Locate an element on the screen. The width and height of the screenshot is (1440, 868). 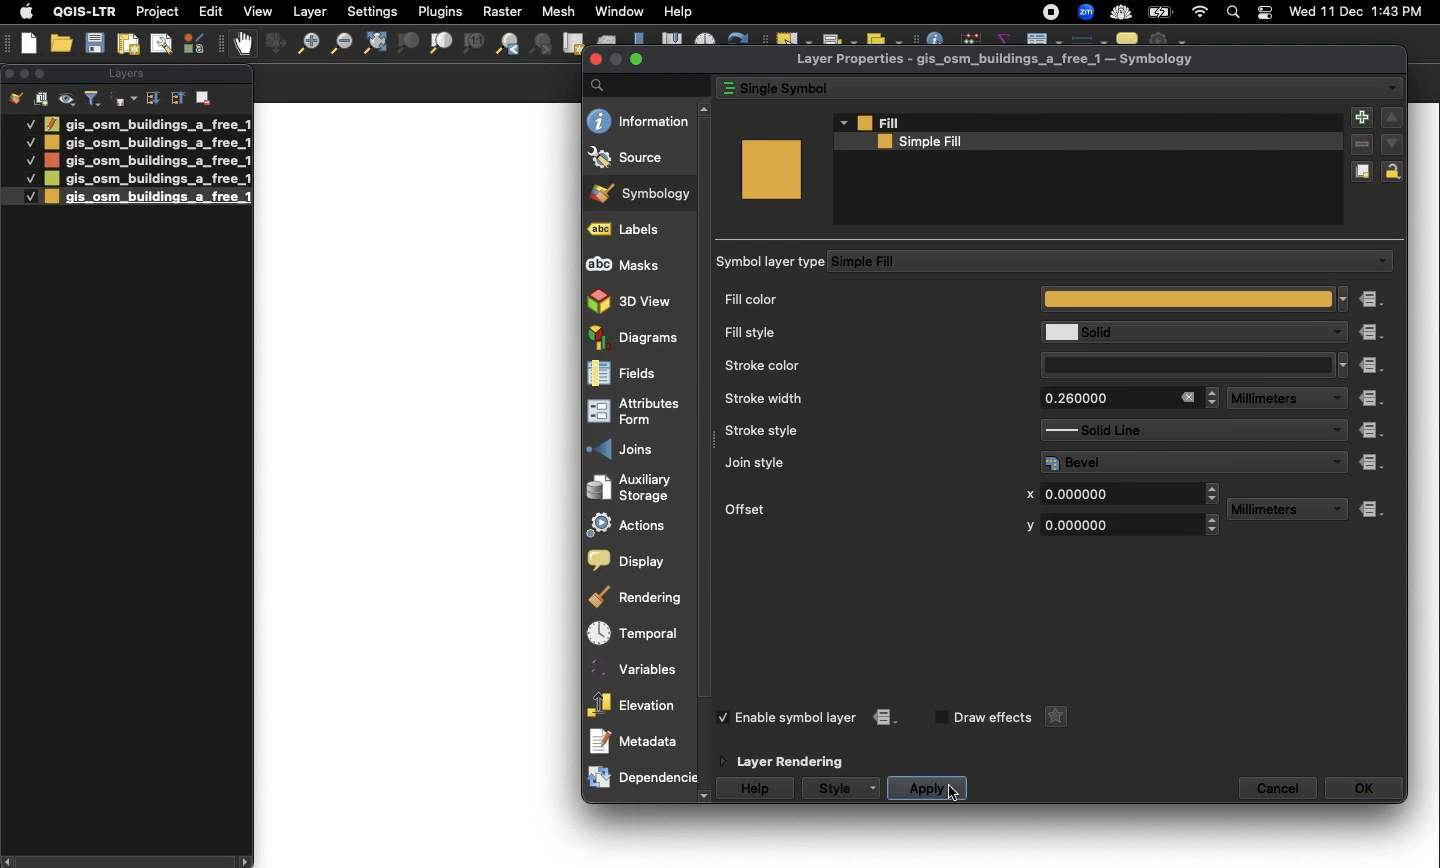
Layer panel is located at coordinates (124, 75).